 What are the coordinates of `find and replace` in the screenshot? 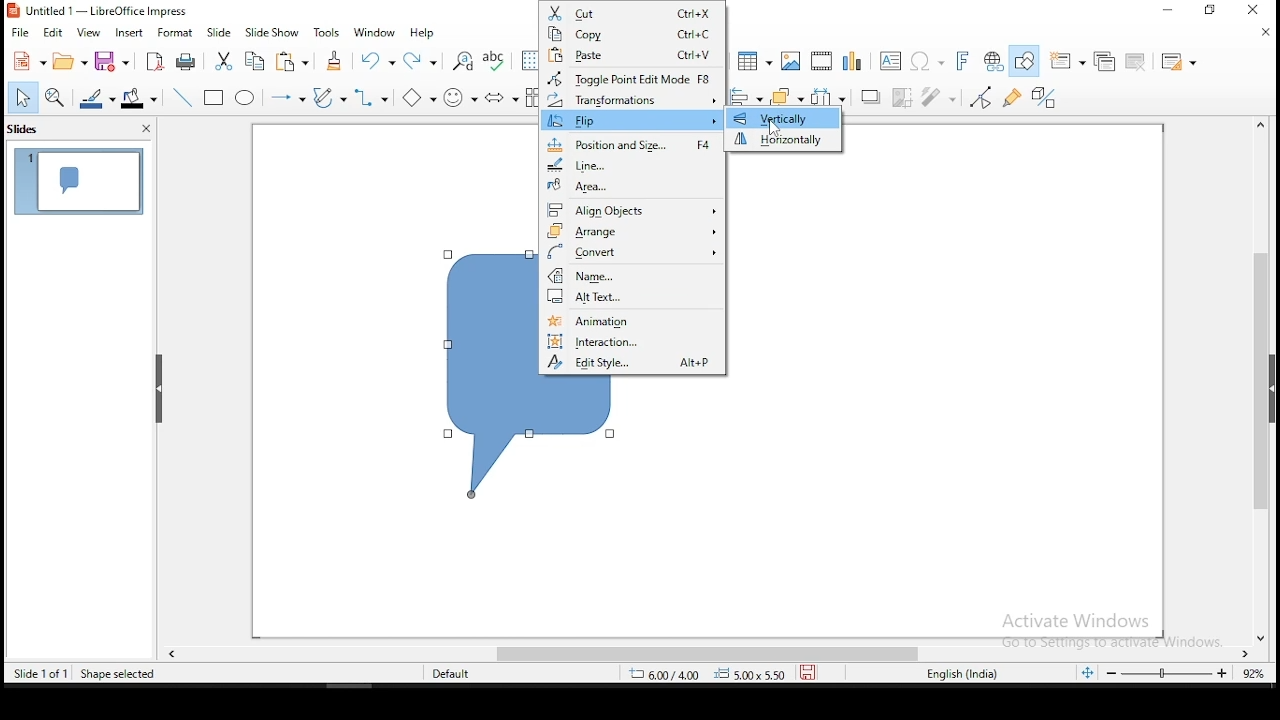 It's located at (464, 61).